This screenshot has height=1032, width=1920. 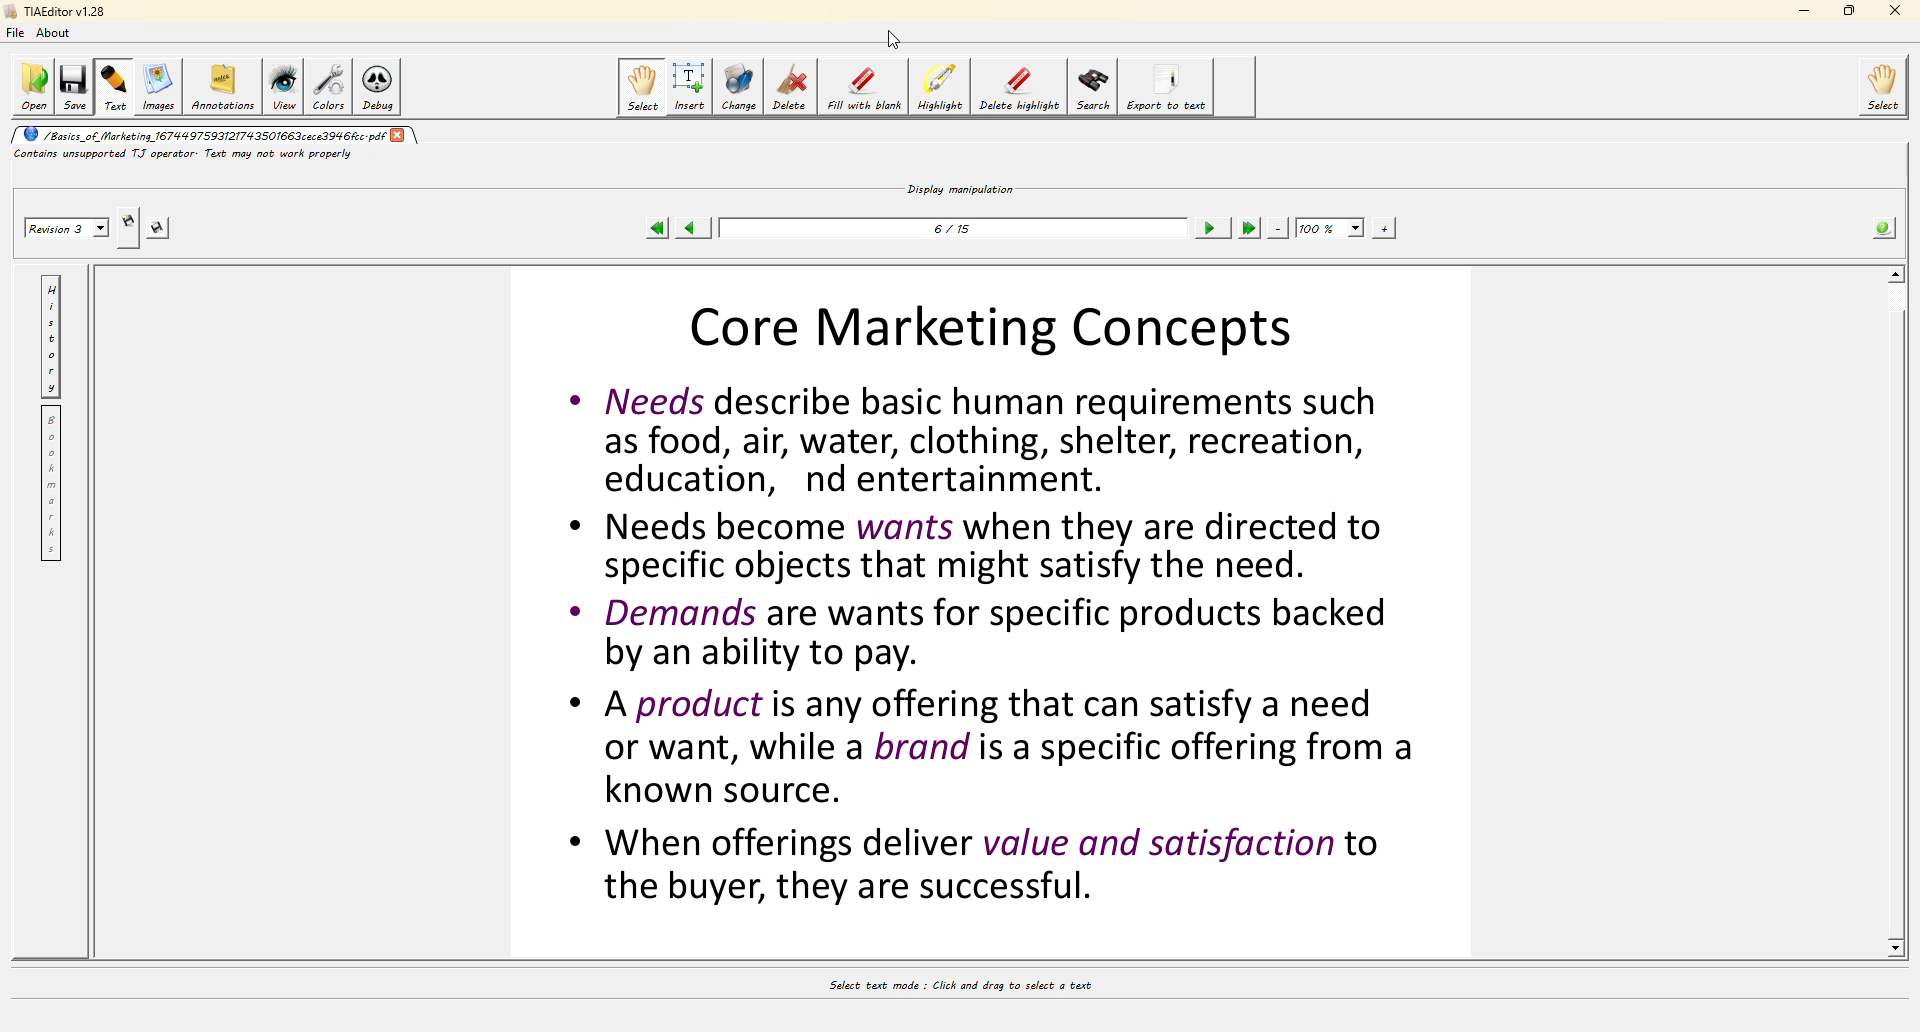 I want to click on change, so click(x=738, y=87).